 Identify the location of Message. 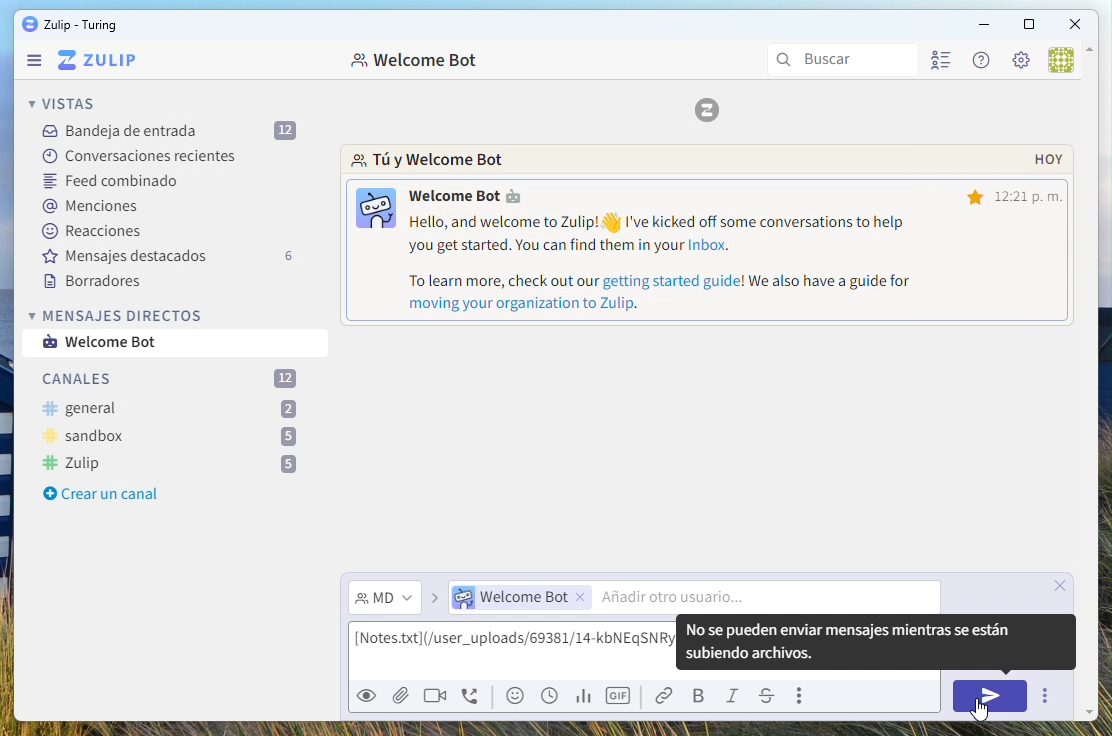
(116, 343).